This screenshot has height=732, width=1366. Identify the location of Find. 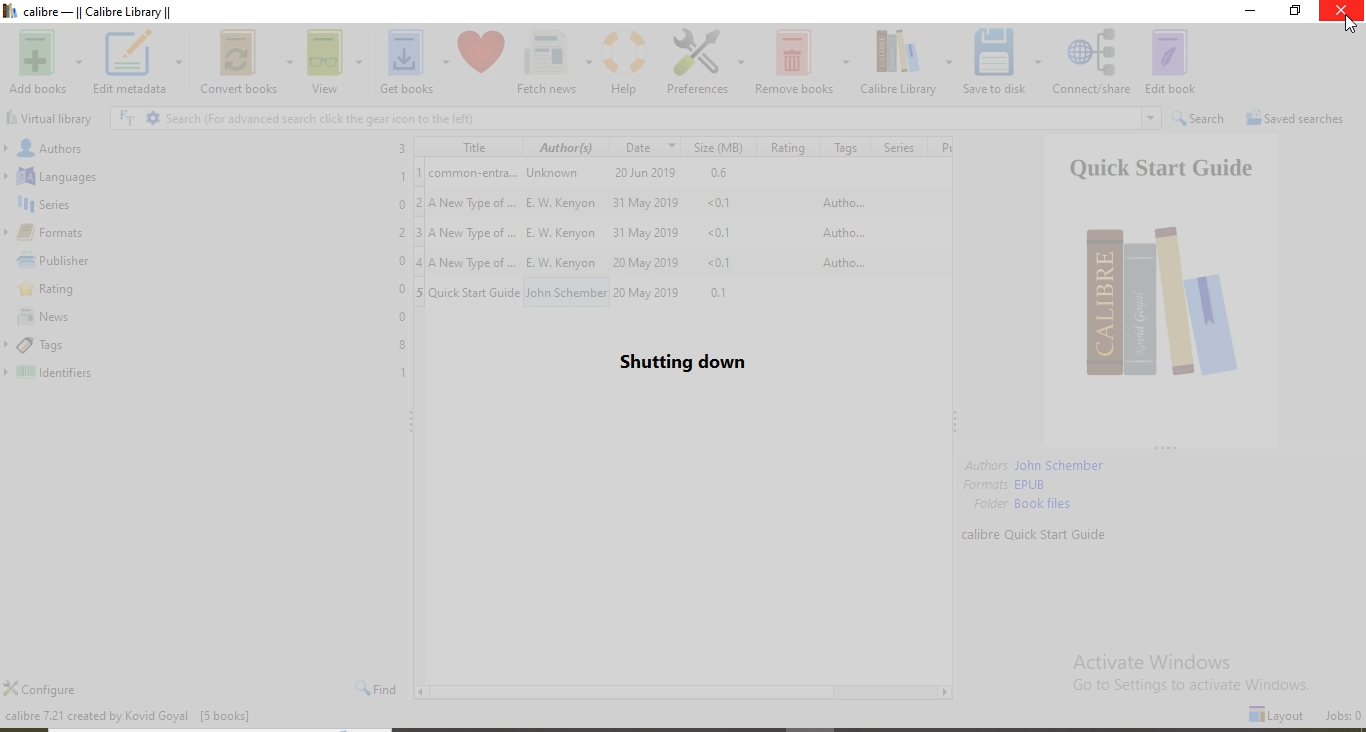
(377, 687).